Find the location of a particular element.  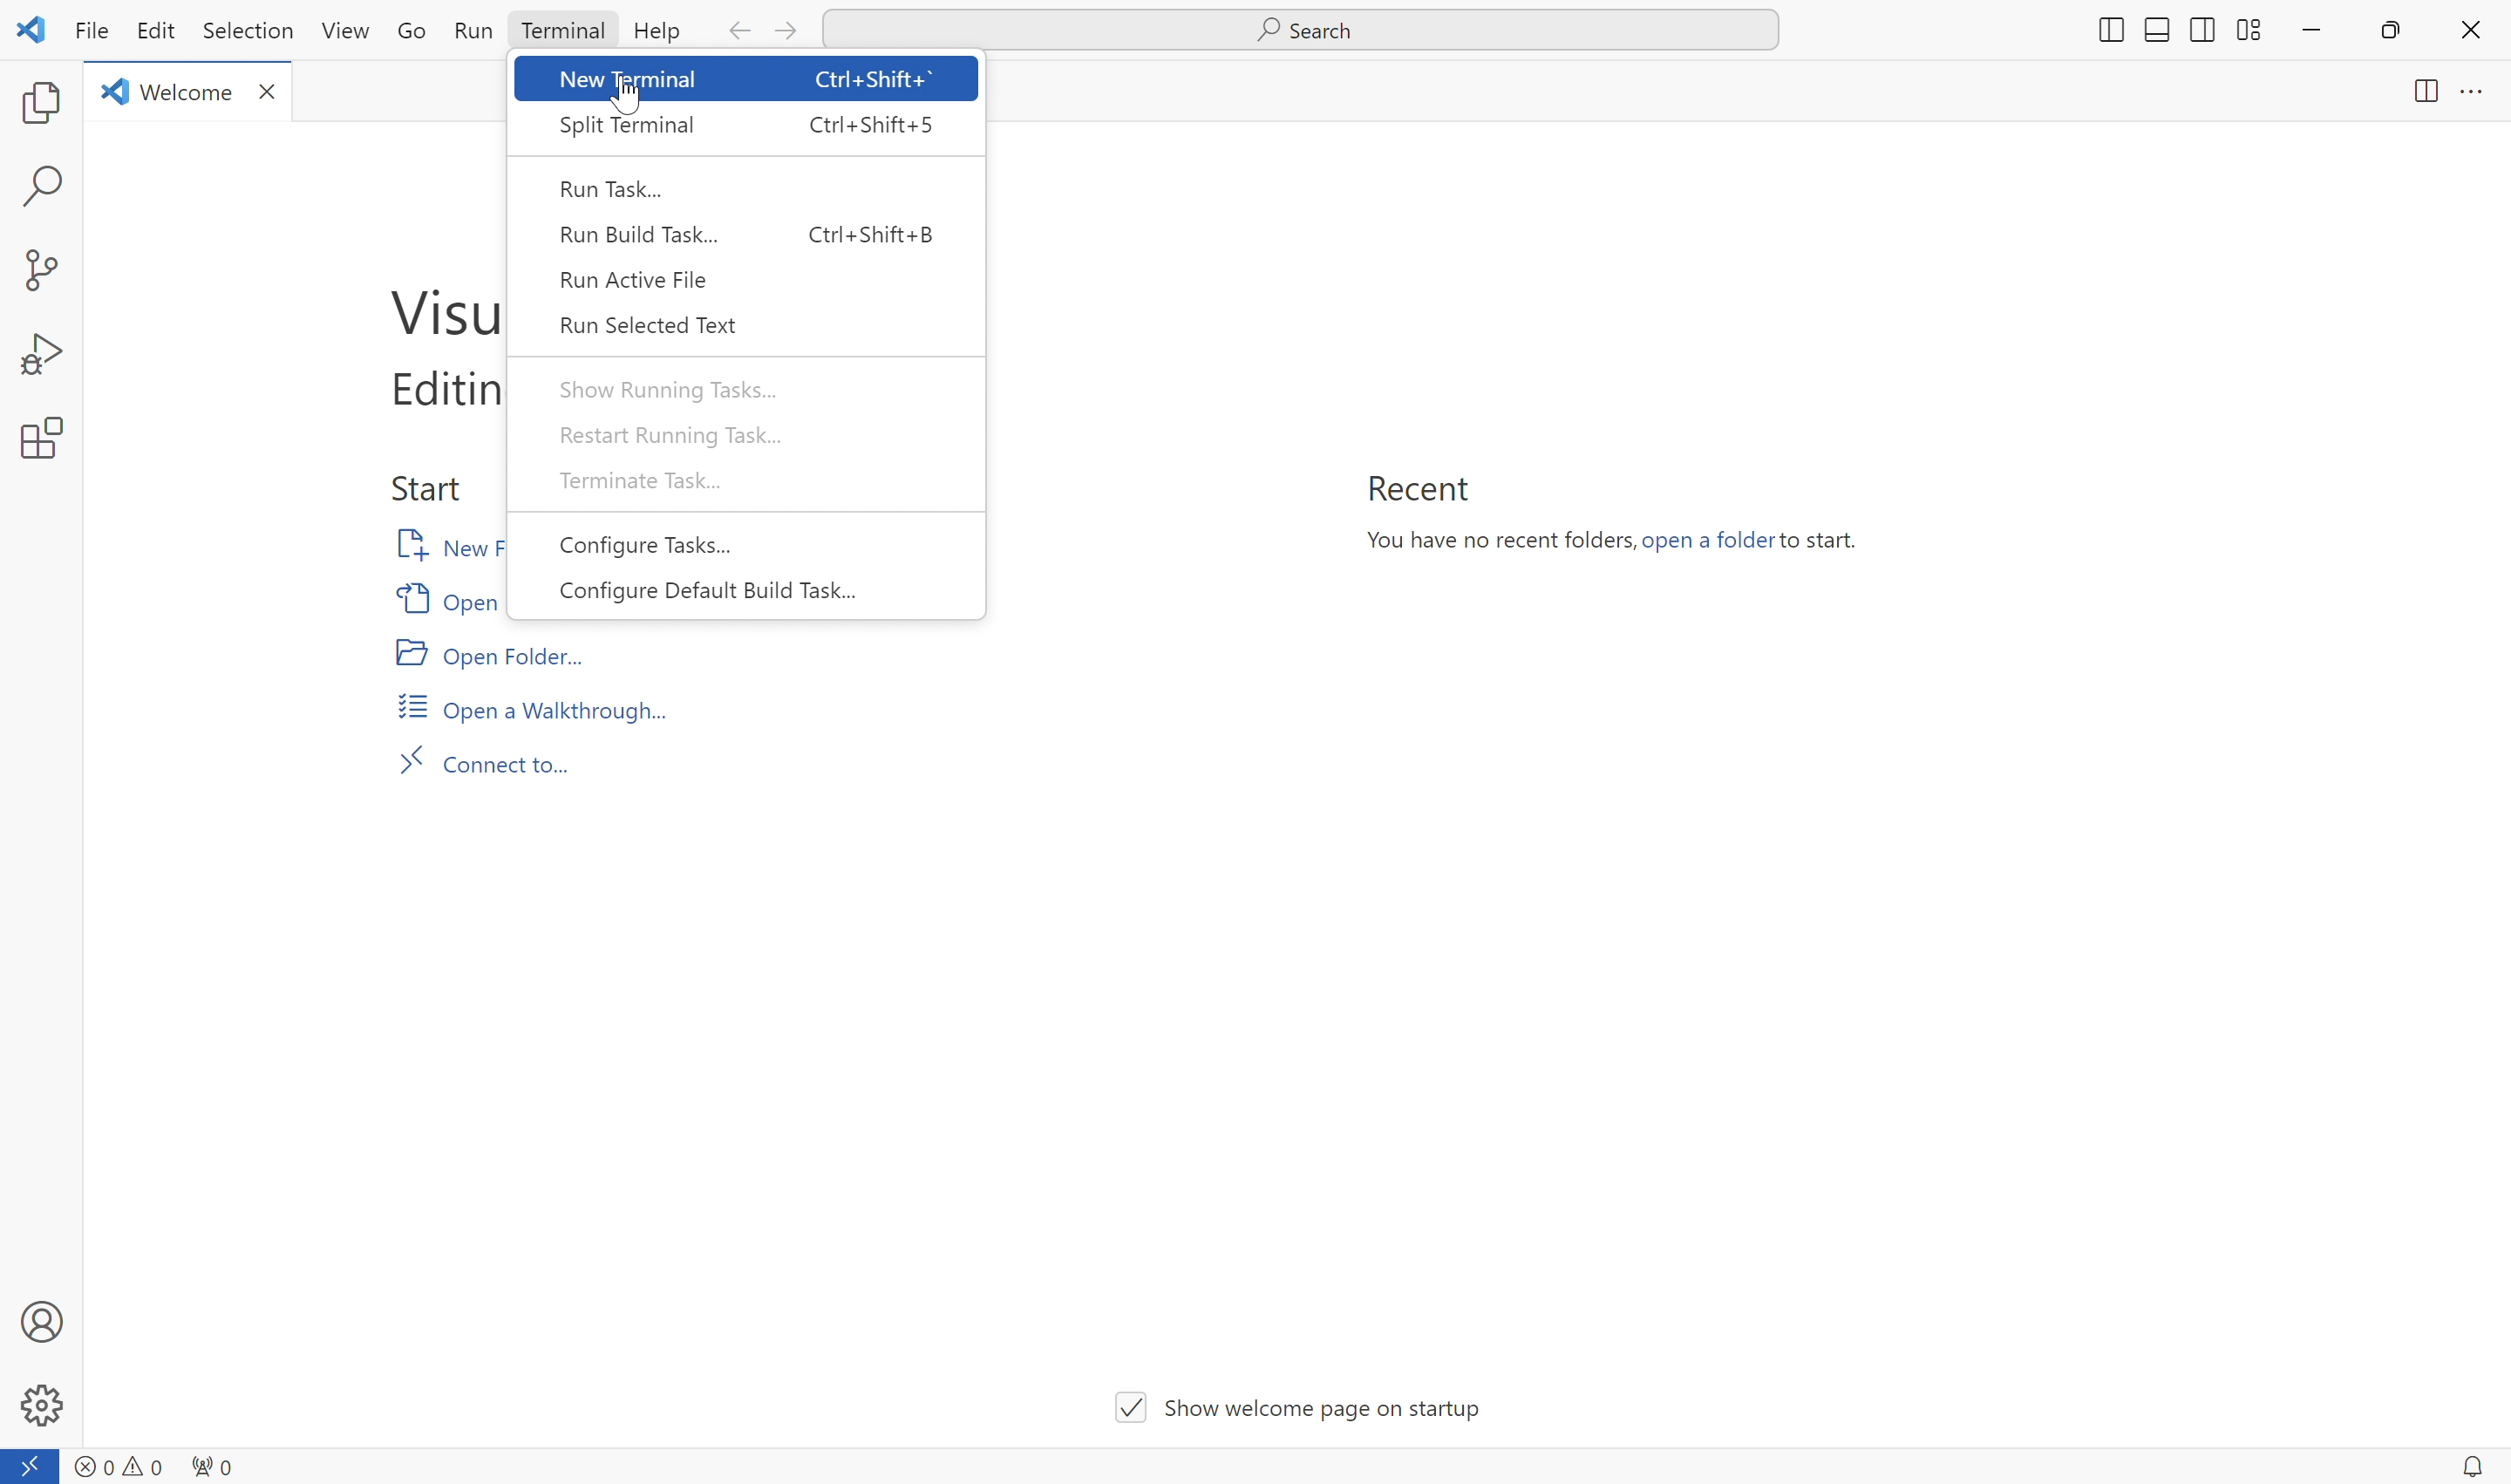

explorer is located at coordinates (41, 103).